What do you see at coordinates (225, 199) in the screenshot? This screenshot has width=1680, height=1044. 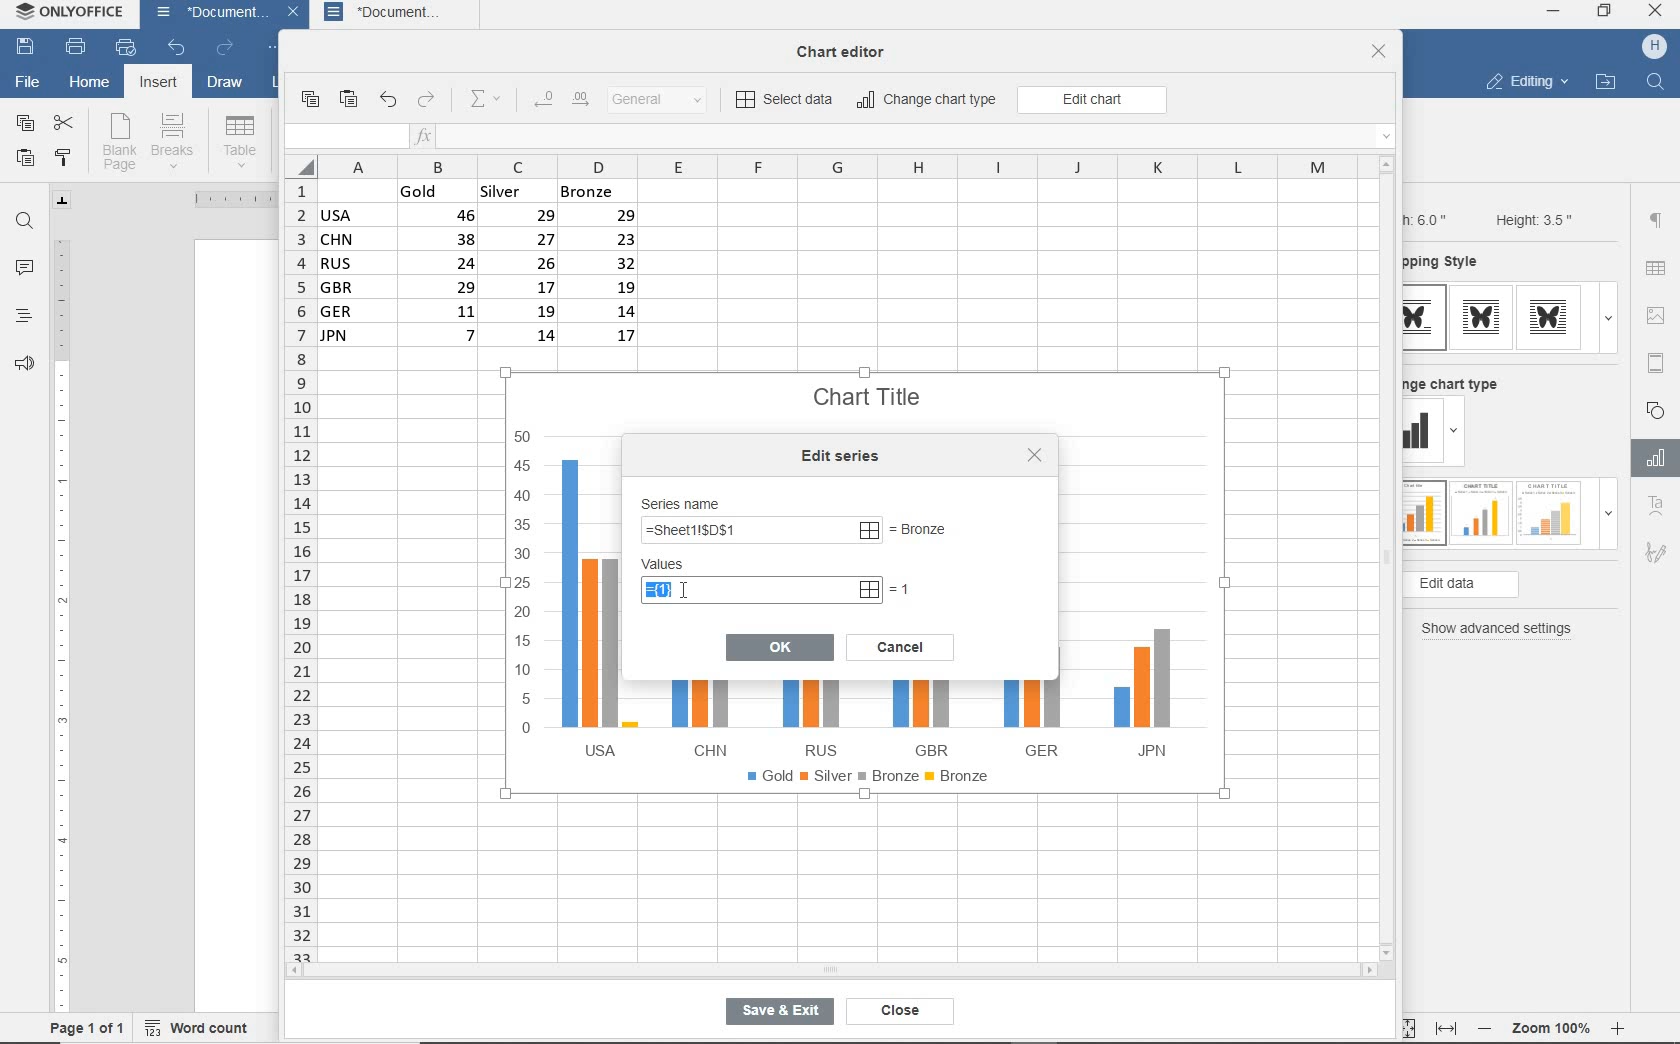 I see `ruler` at bounding box center [225, 199].